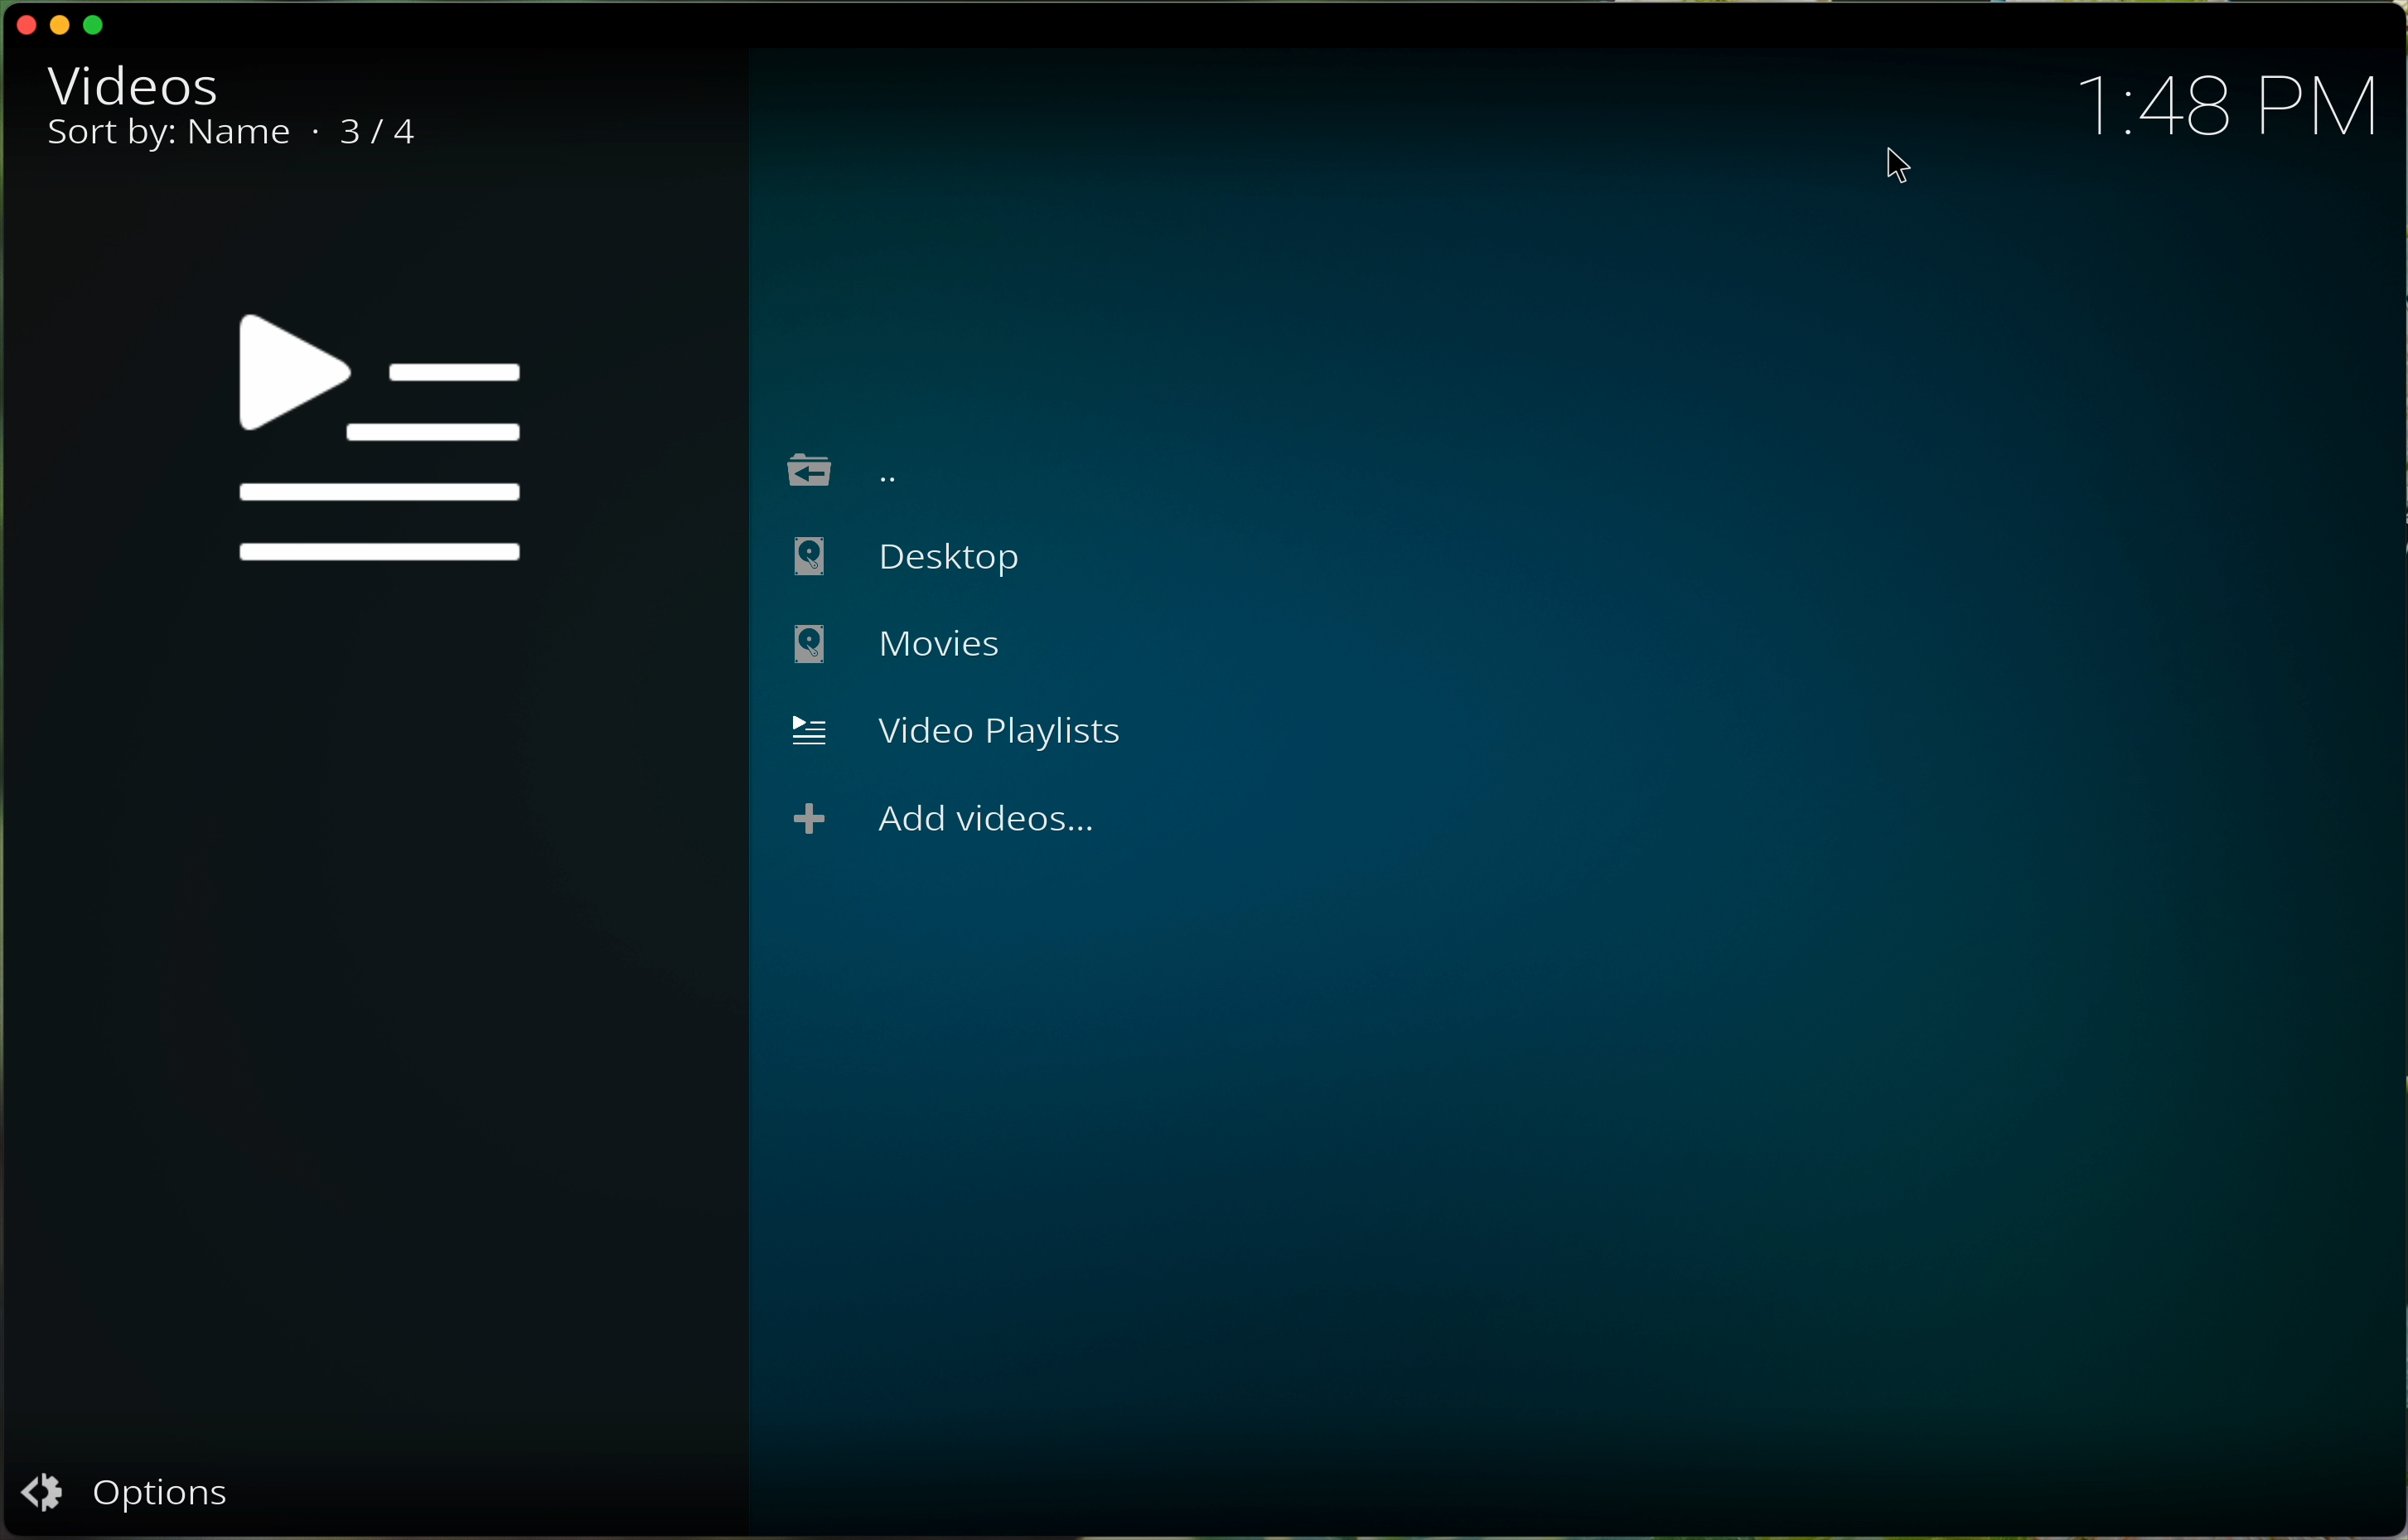  What do you see at coordinates (968, 728) in the screenshot?
I see `video playlist` at bounding box center [968, 728].